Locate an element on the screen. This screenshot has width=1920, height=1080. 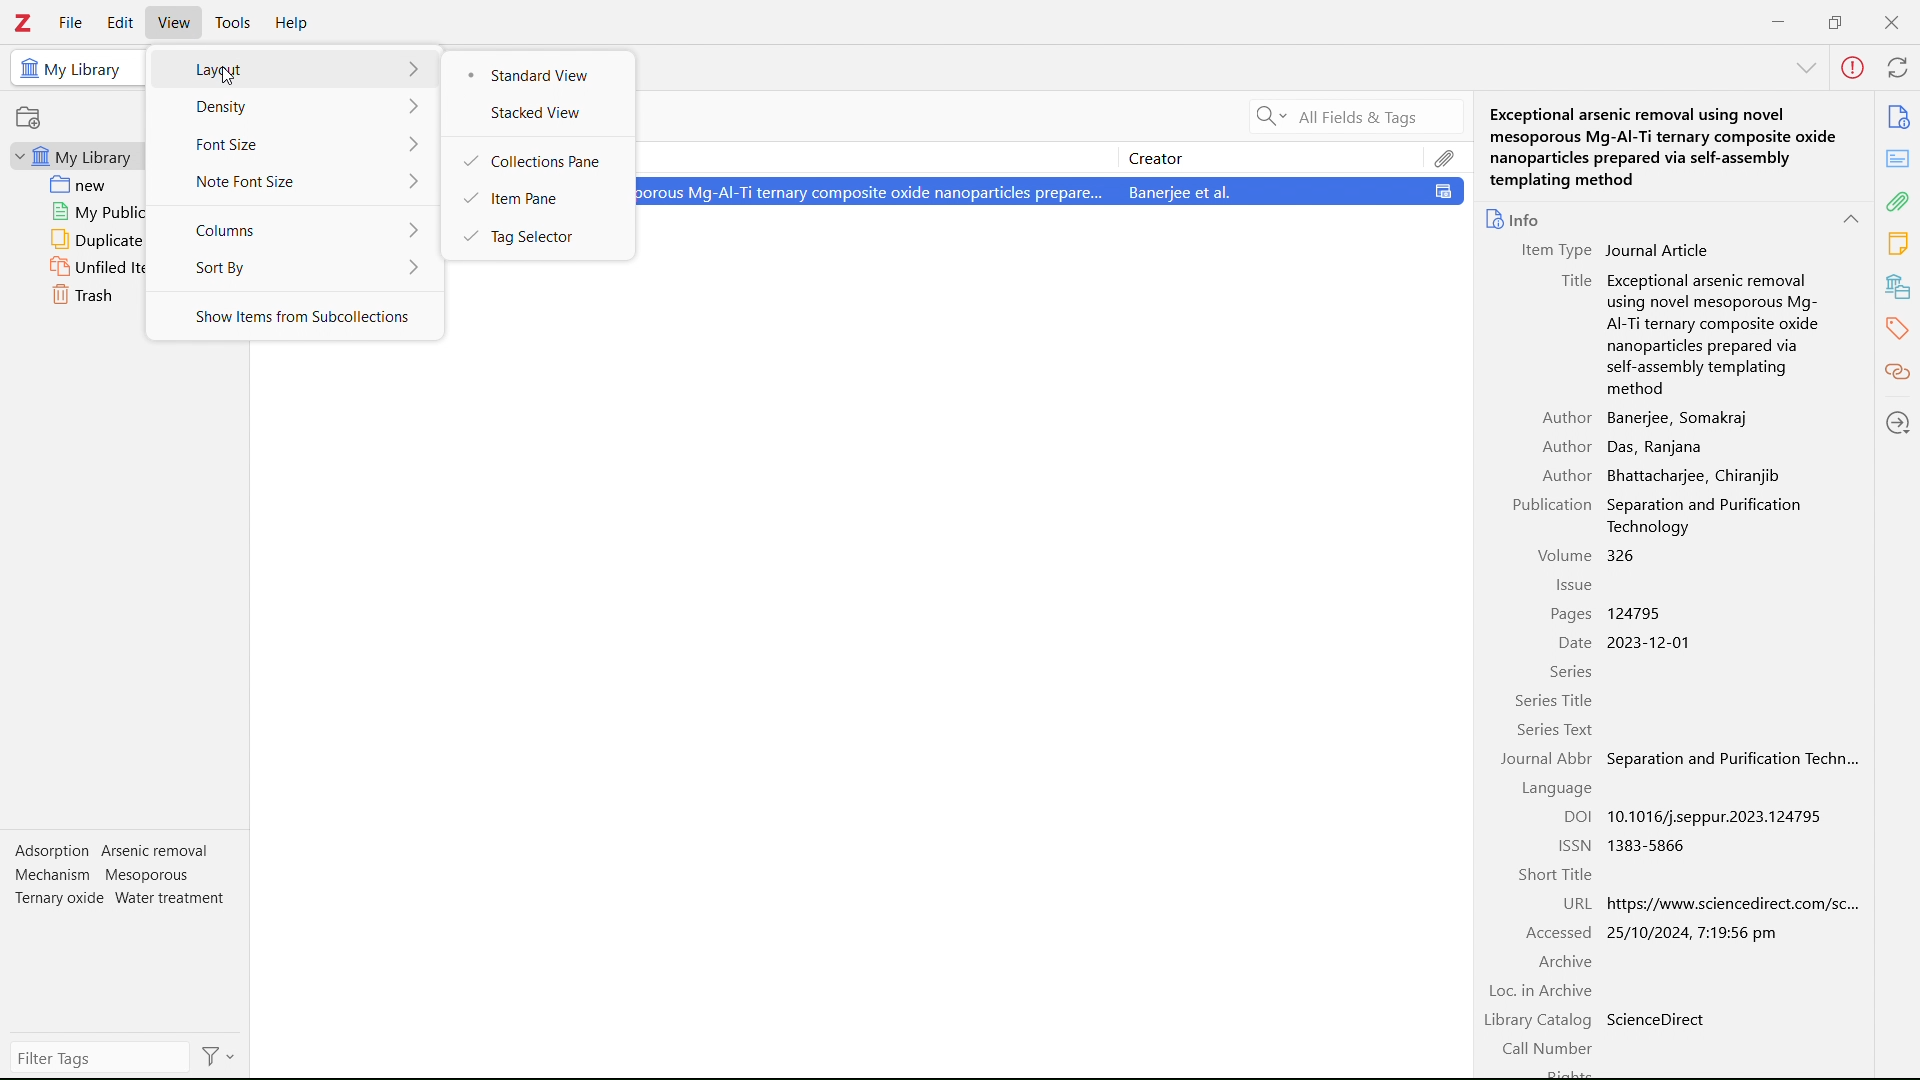
ISSN is located at coordinates (1574, 844).